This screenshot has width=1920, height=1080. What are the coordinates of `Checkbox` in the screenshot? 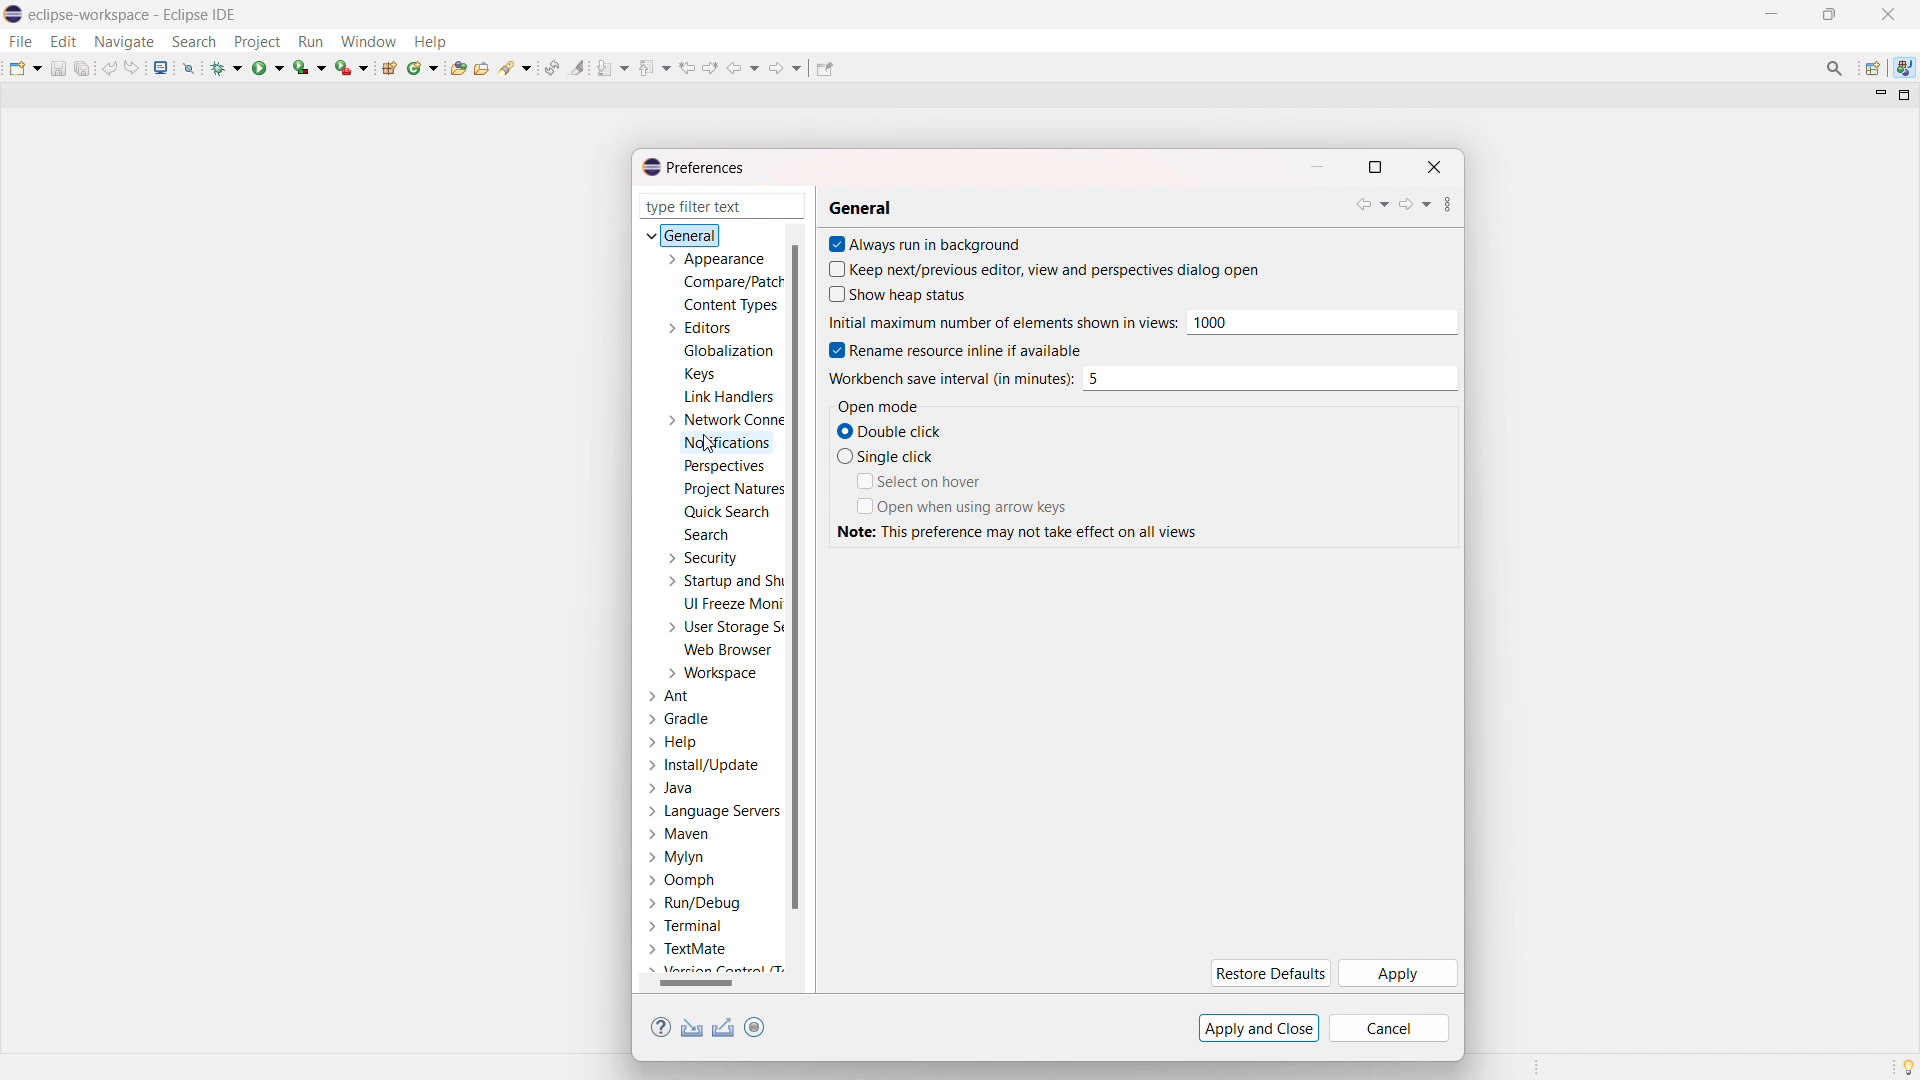 It's located at (842, 430).